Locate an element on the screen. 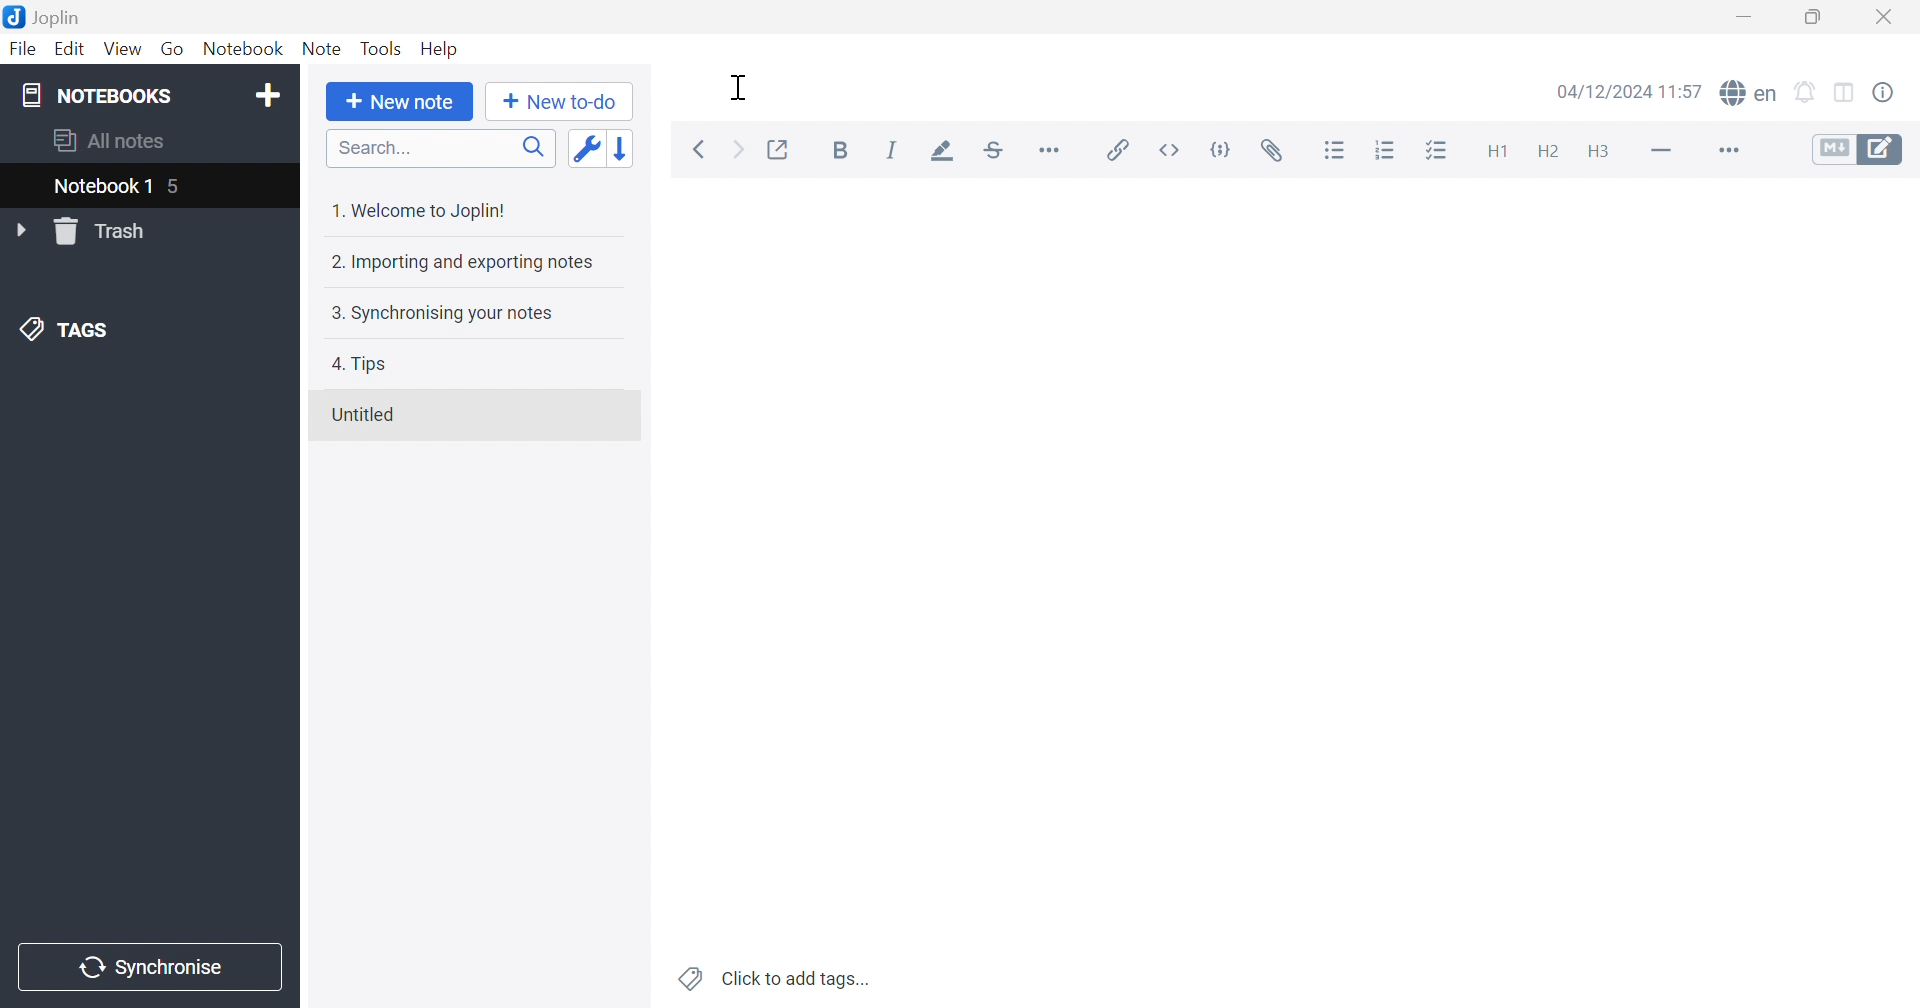  NOTEBOOKS is located at coordinates (95, 94).